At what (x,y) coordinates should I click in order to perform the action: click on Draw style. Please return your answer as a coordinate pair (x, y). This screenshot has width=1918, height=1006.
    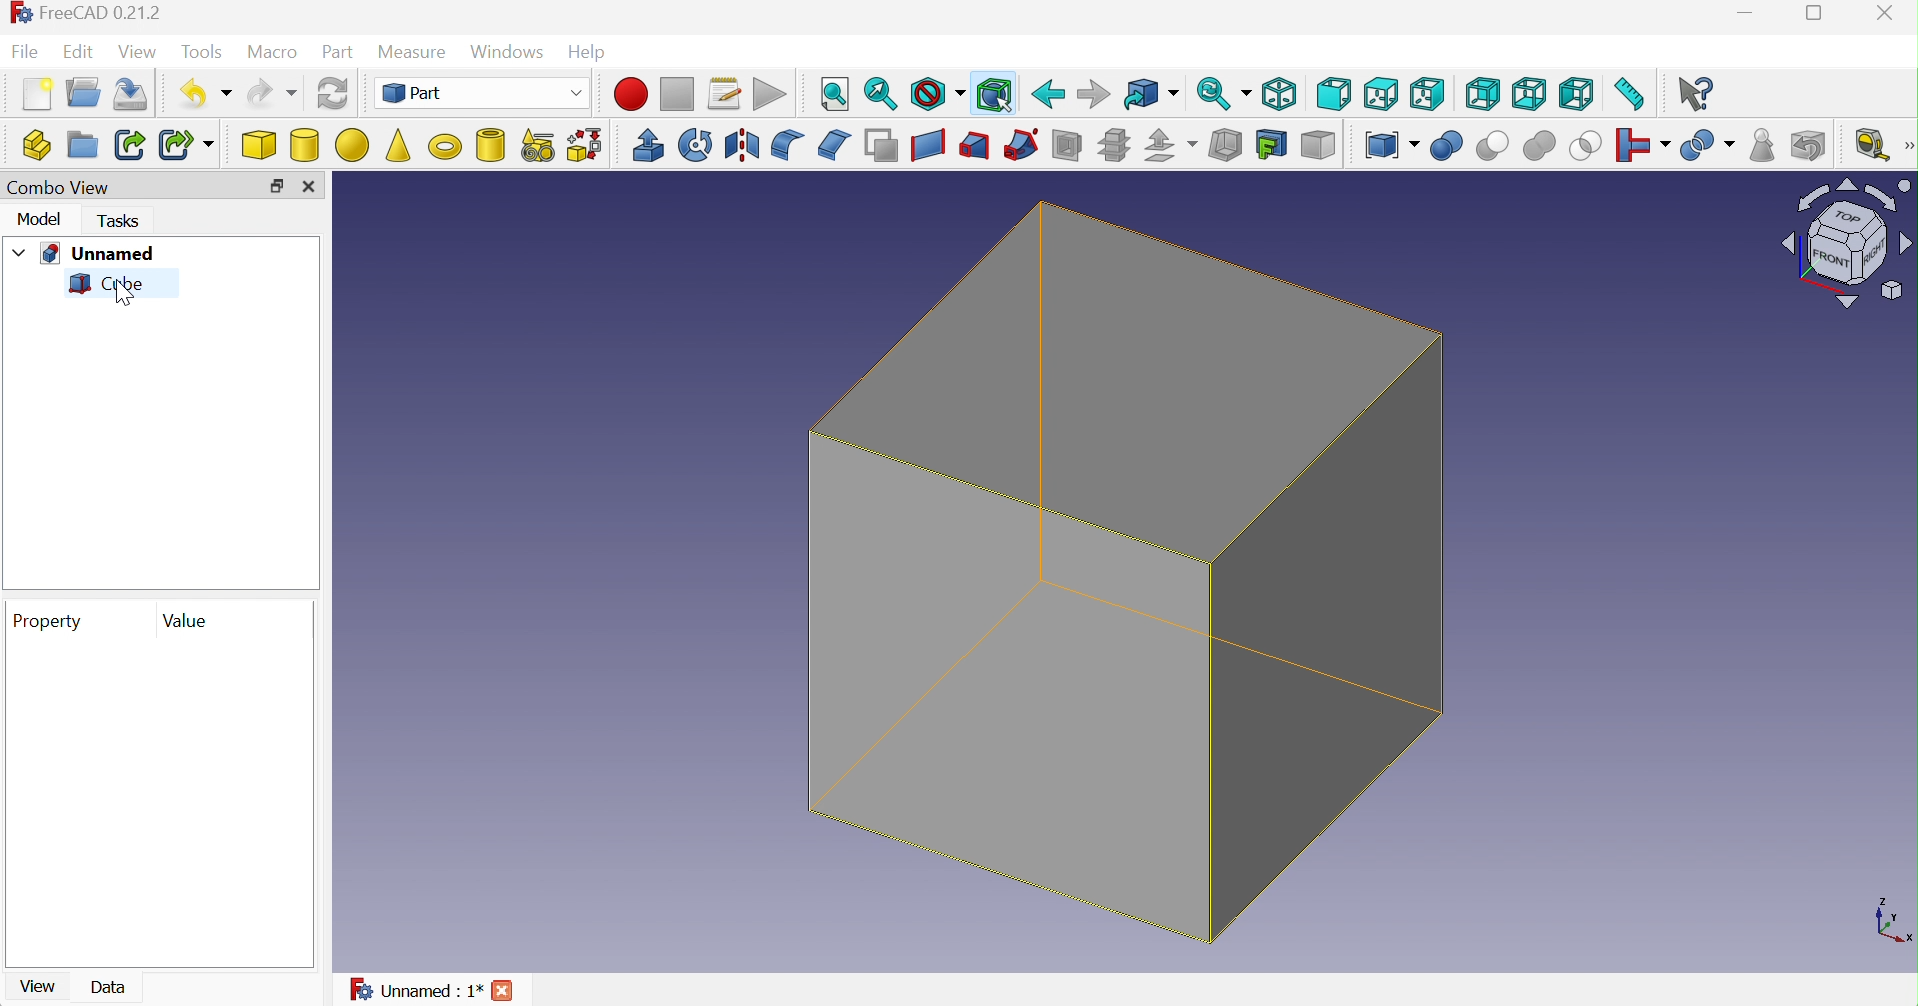
    Looking at the image, I should click on (939, 93).